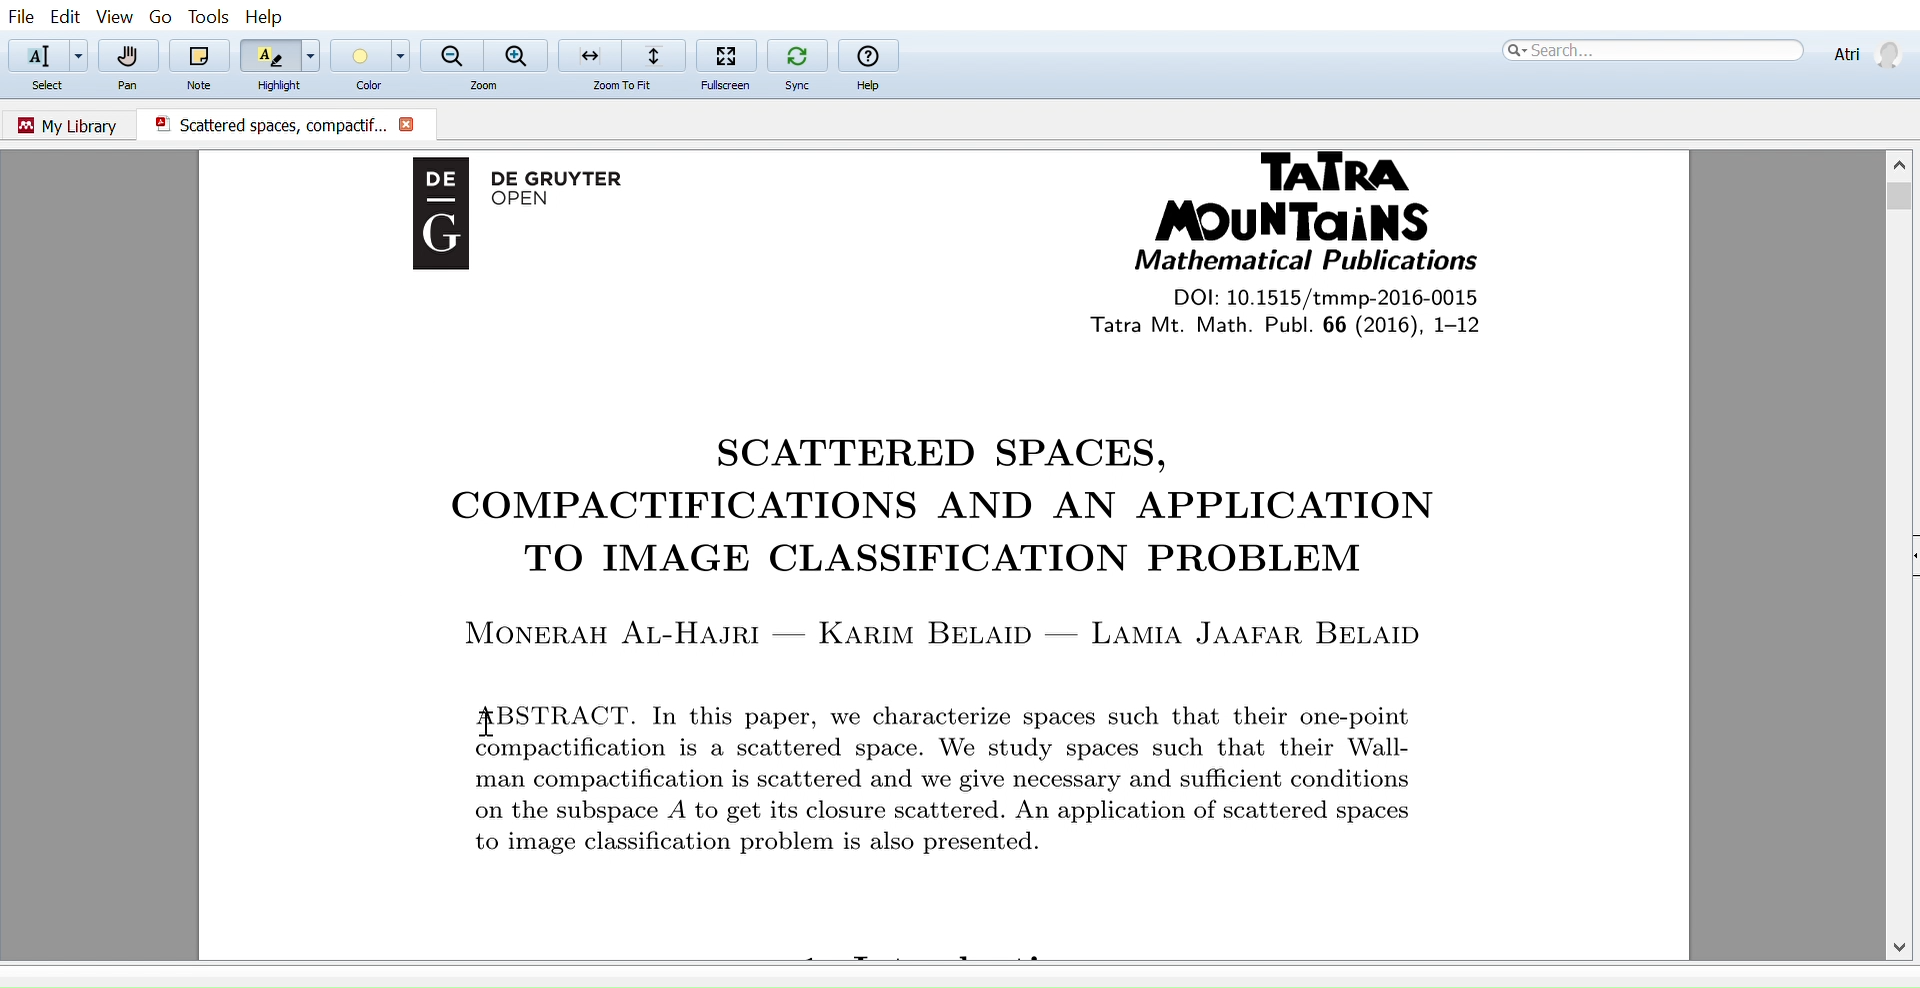 Image resolution: width=1920 pixels, height=988 pixels. Describe the element at coordinates (872, 86) in the screenshot. I see `Help` at that location.